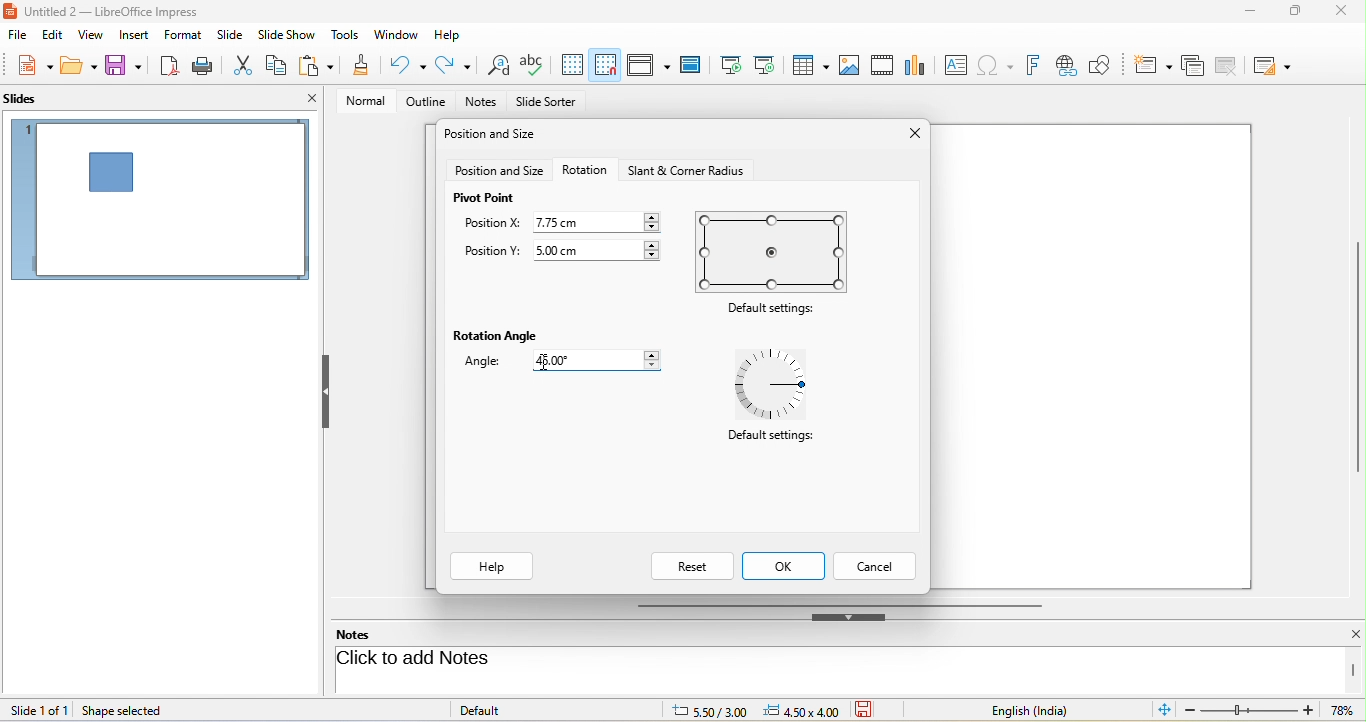 This screenshot has height=722, width=1366. Describe the element at coordinates (911, 135) in the screenshot. I see `close` at that location.